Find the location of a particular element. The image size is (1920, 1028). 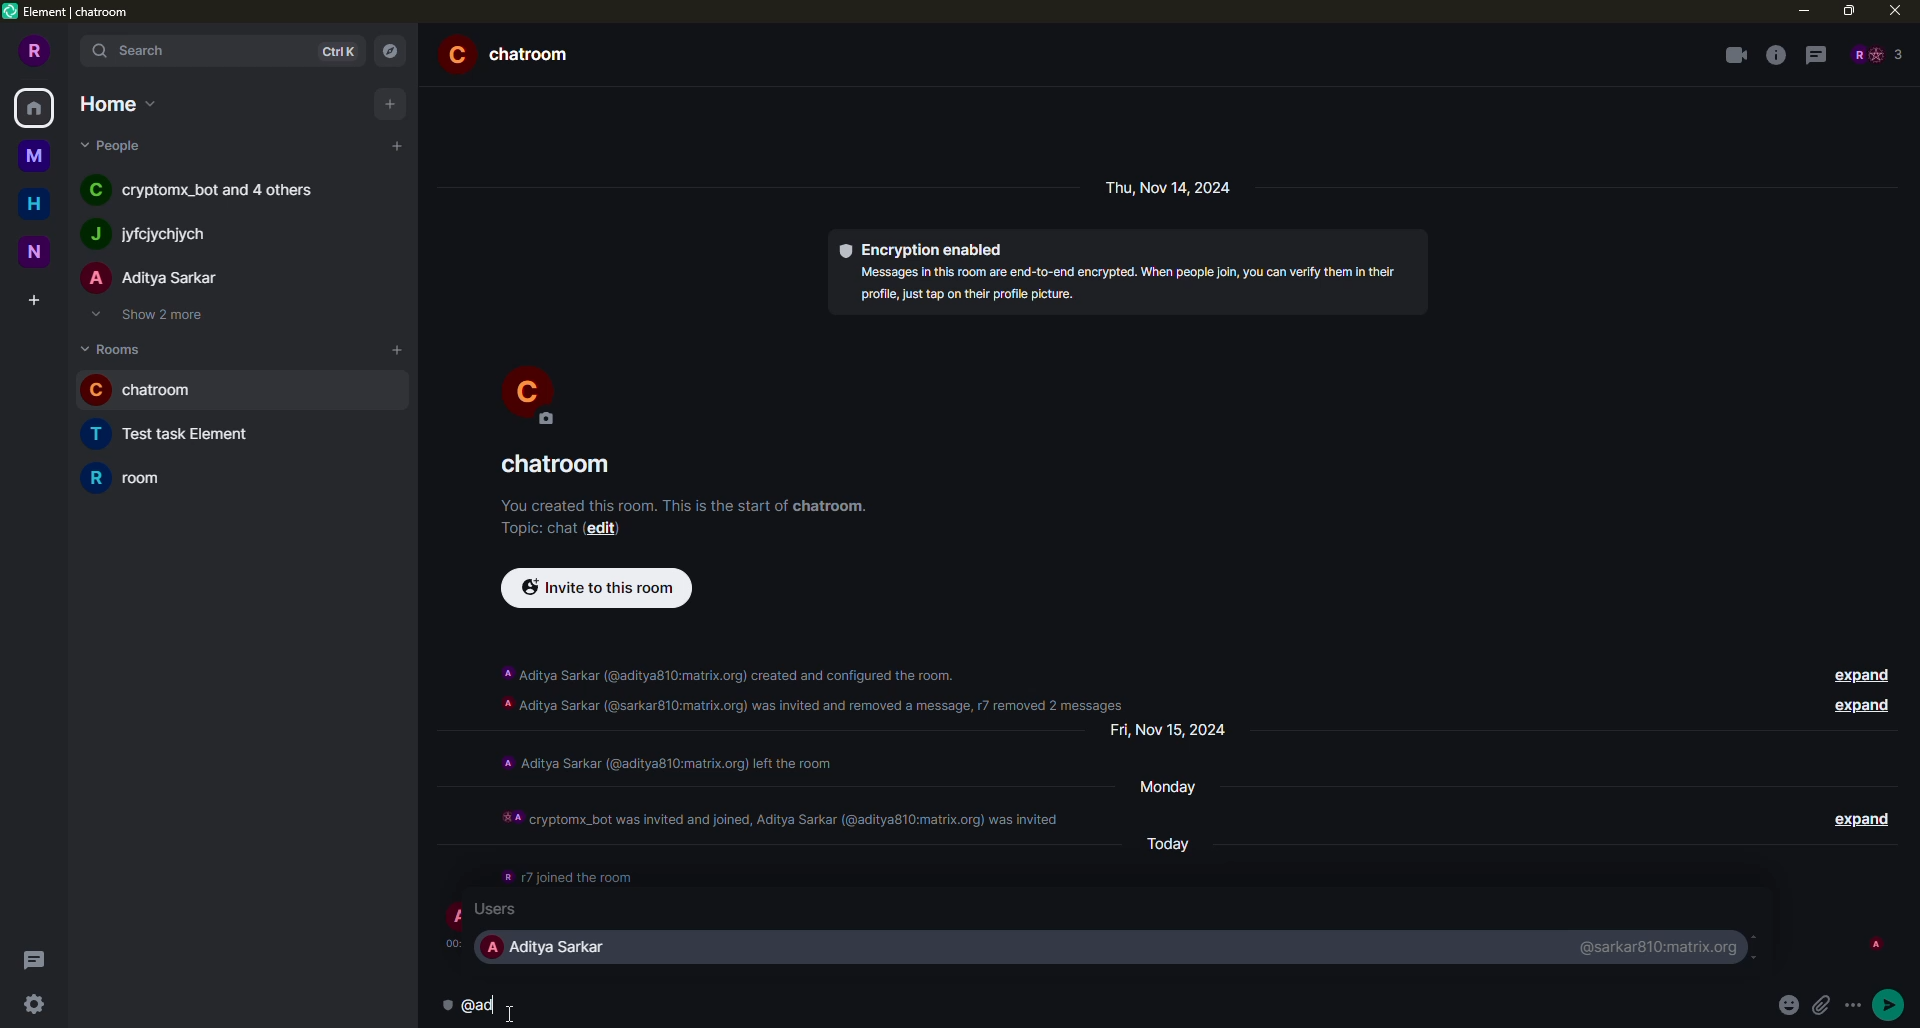

element is located at coordinates (73, 14).